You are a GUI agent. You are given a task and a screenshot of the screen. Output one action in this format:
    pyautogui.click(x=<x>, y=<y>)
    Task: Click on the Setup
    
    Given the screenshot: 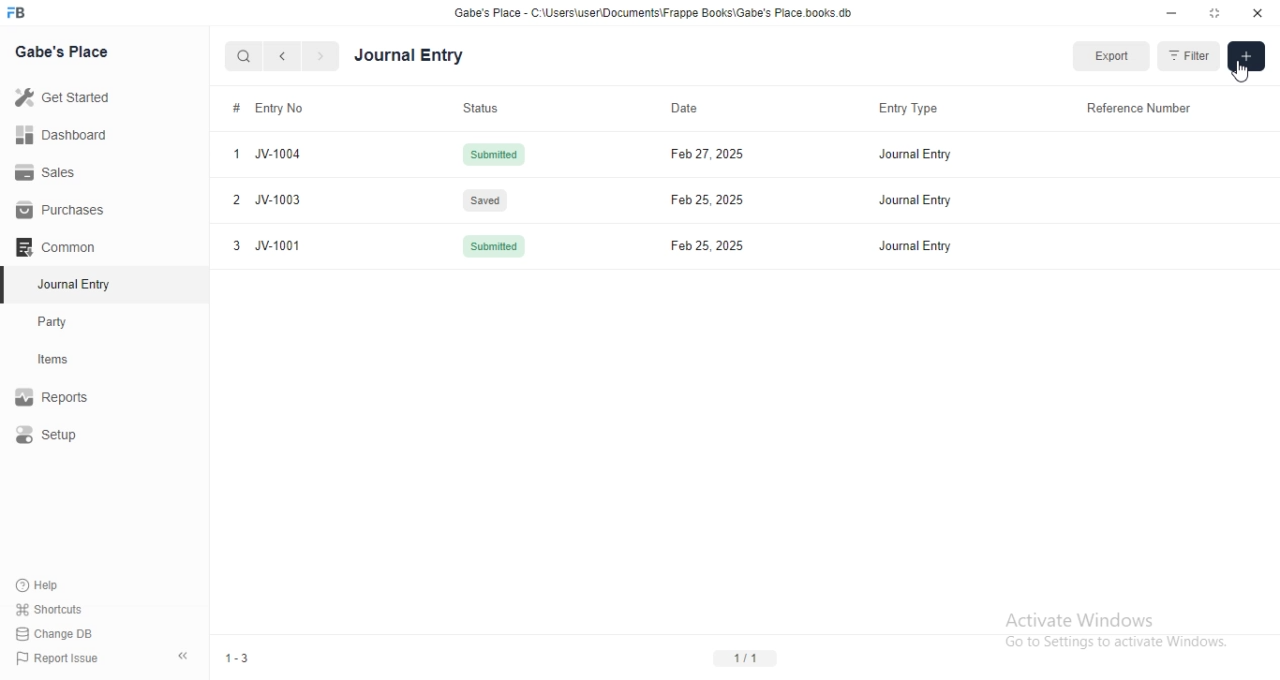 What is the action you would take?
    pyautogui.click(x=66, y=436)
    